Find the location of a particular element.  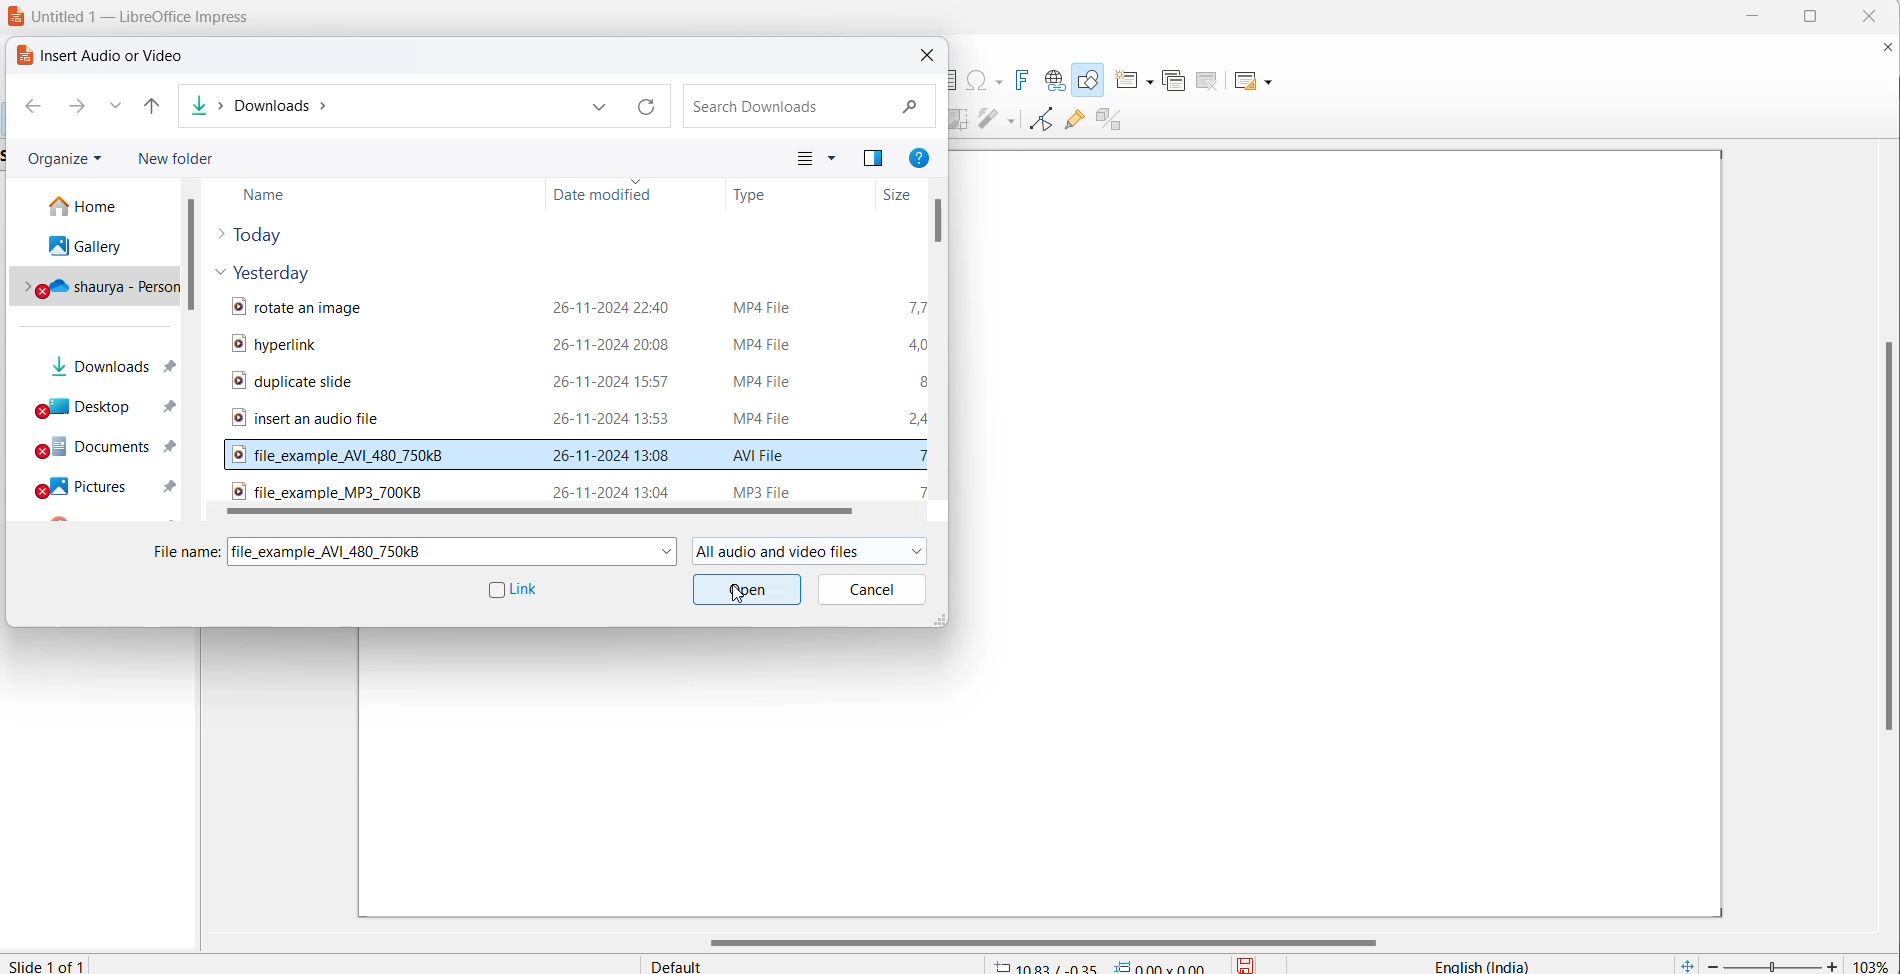

horizontal scroll bar is located at coordinates (1041, 939).